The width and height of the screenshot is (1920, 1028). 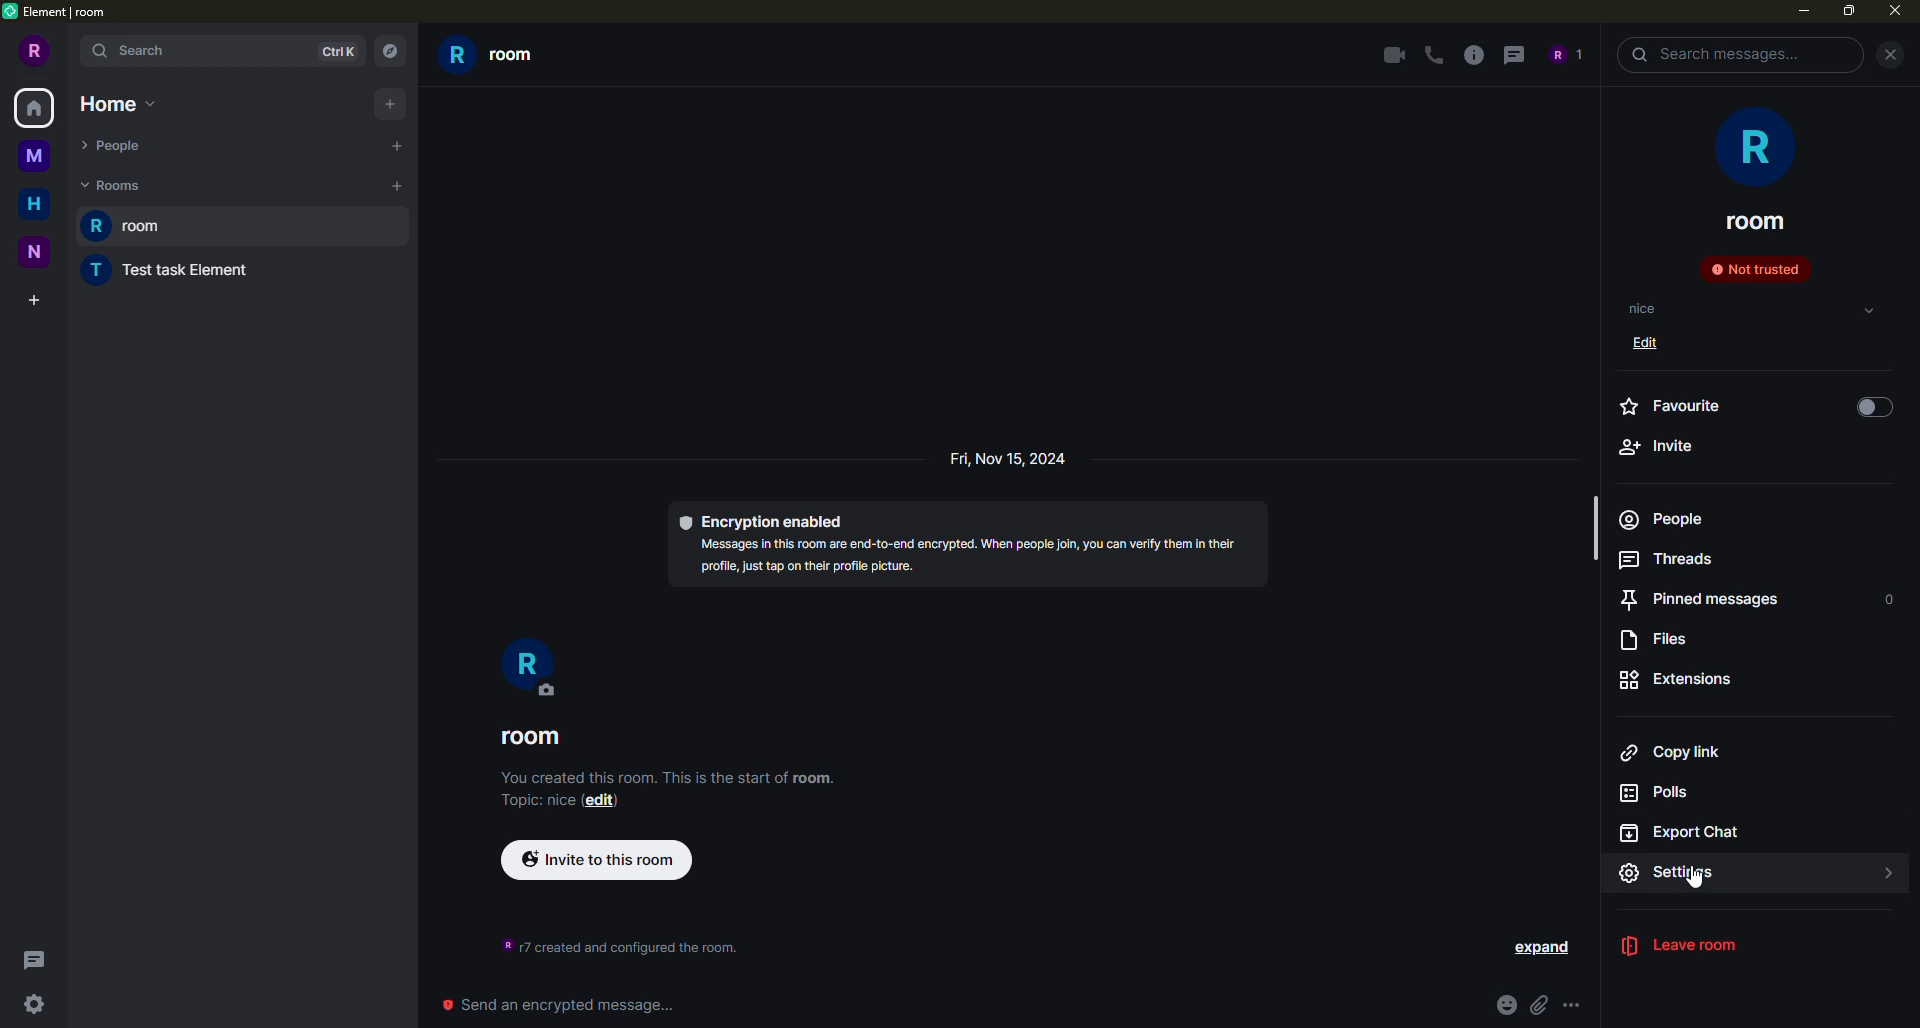 I want to click on threads, so click(x=1668, y=559).